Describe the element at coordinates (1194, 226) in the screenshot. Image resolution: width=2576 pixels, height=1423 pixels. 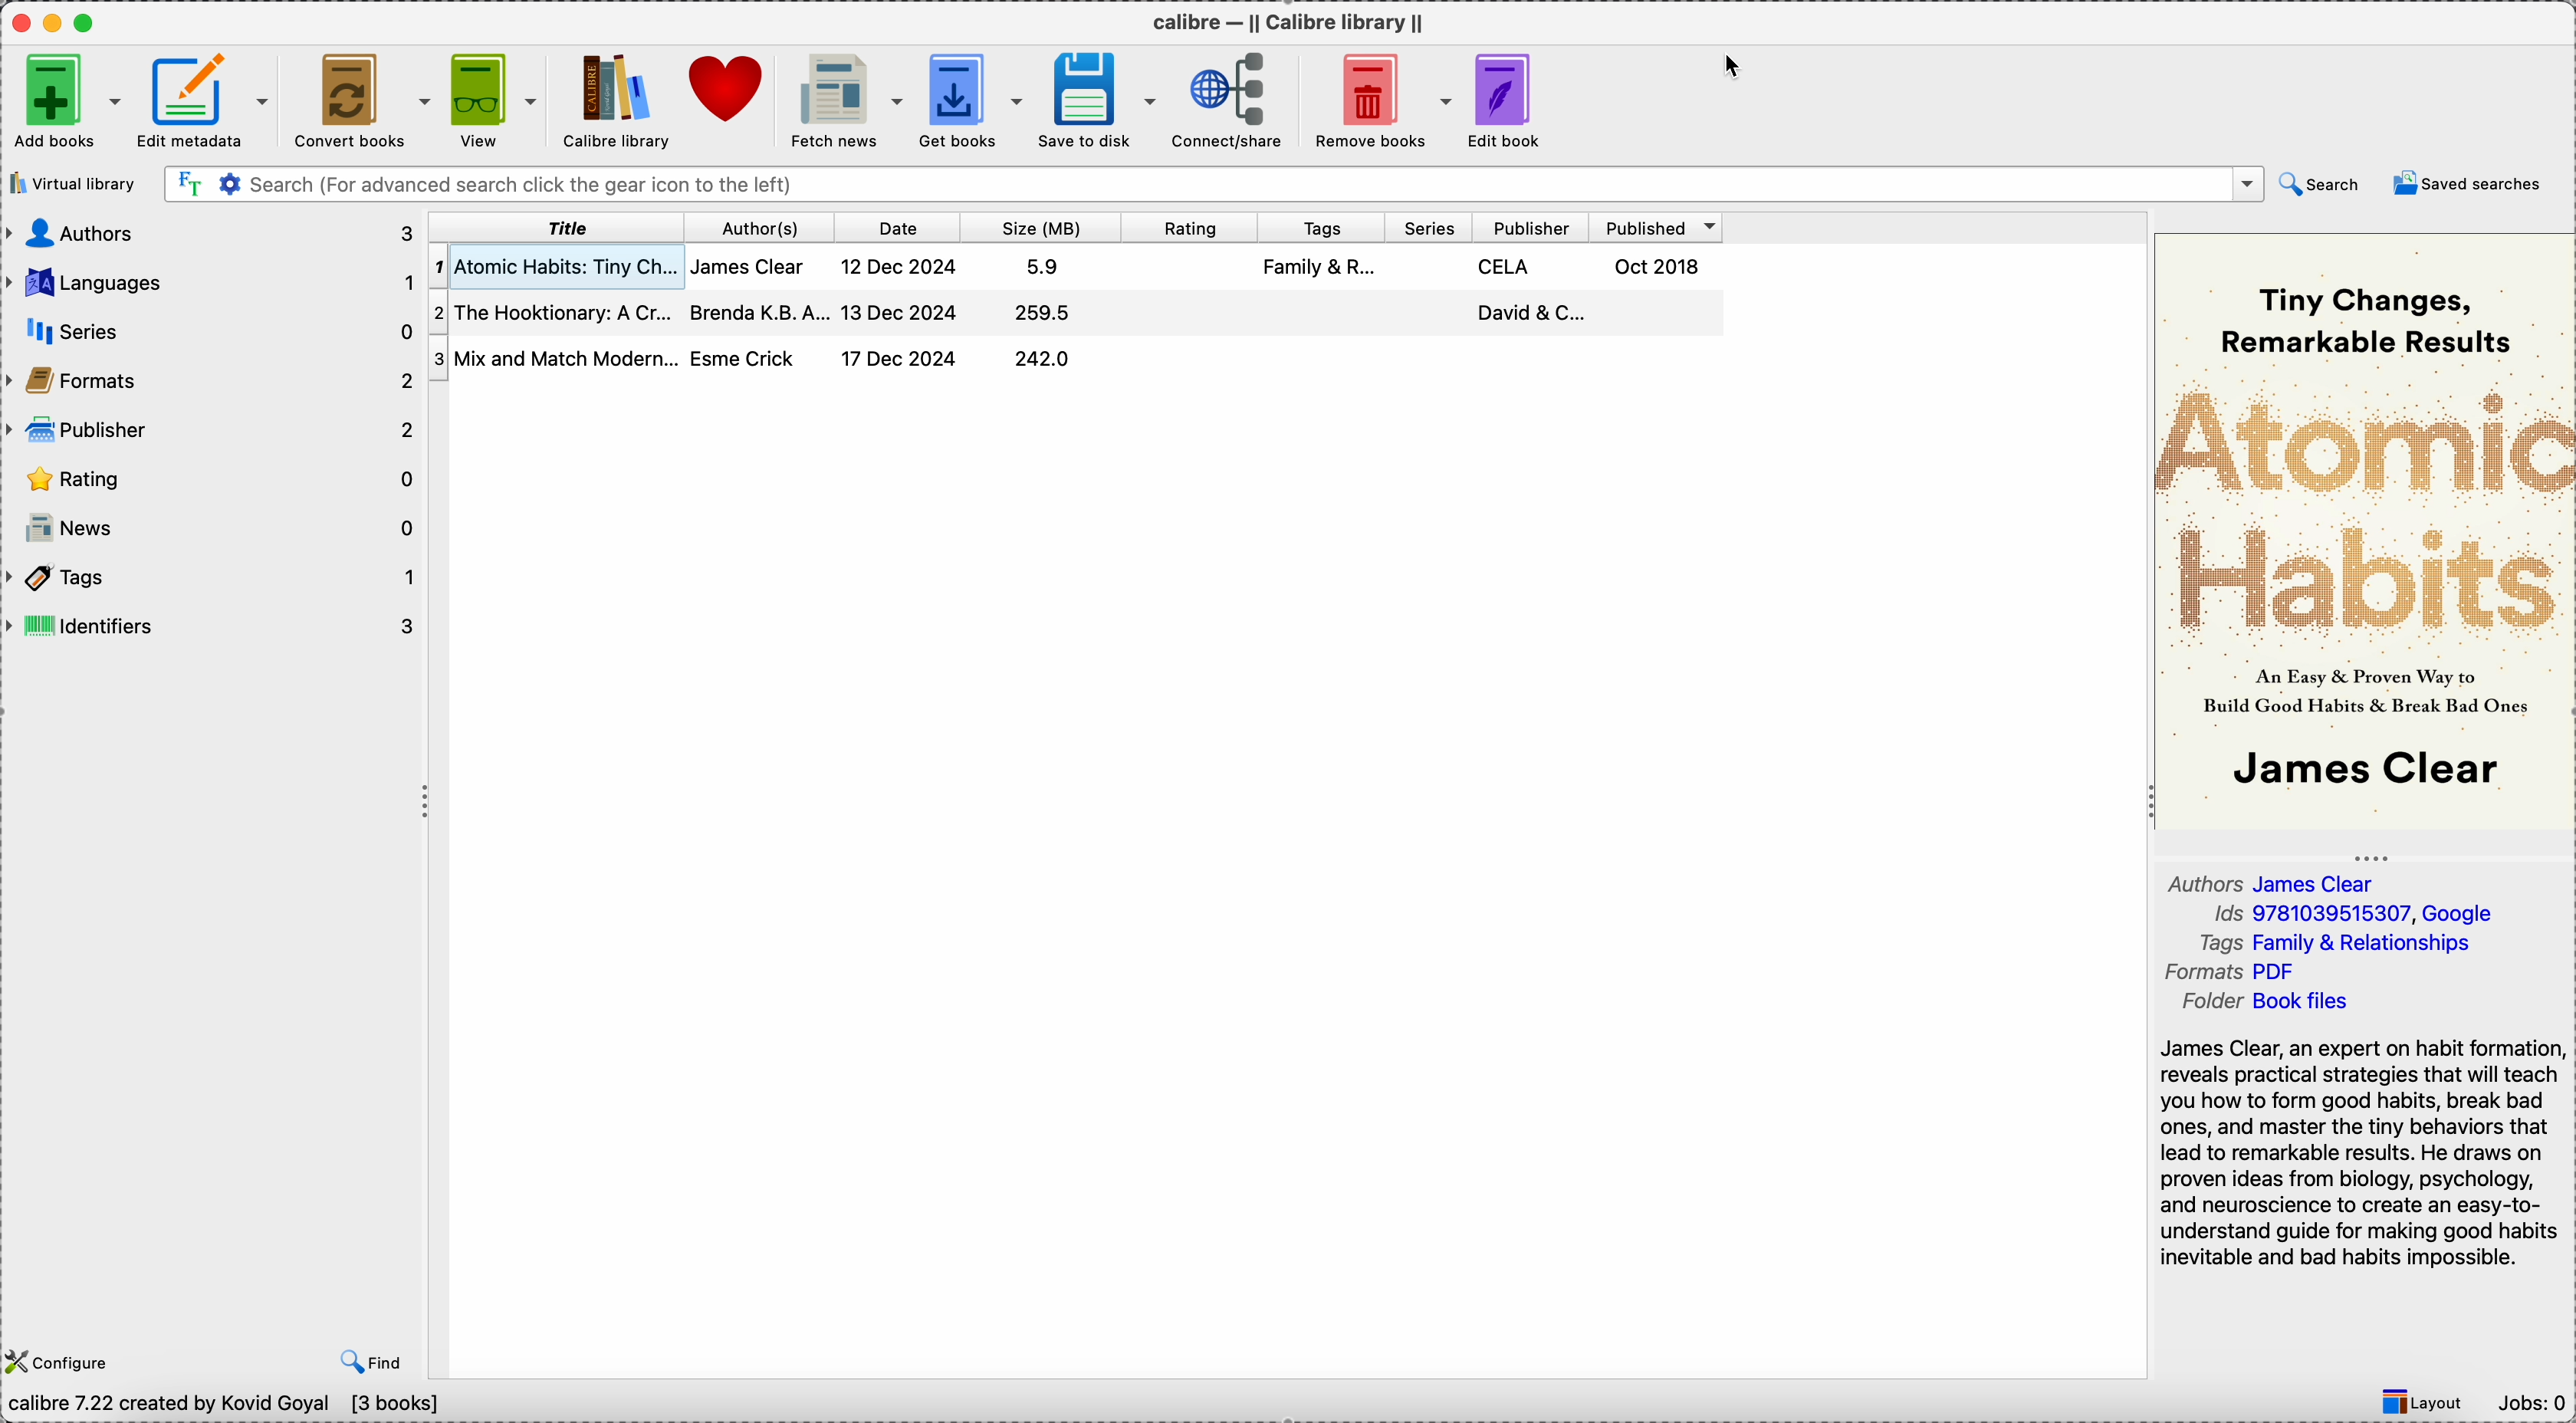
I see `rating` at that location.